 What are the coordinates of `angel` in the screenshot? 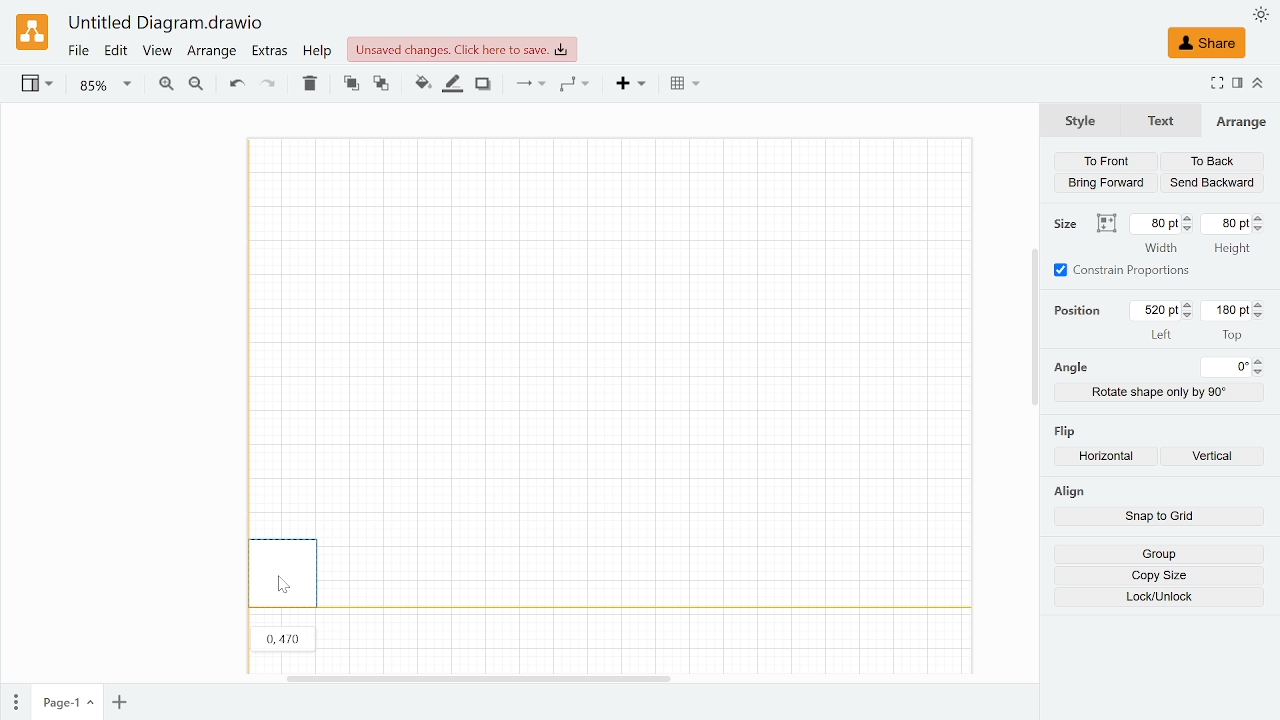 It's located at (1070, 368).